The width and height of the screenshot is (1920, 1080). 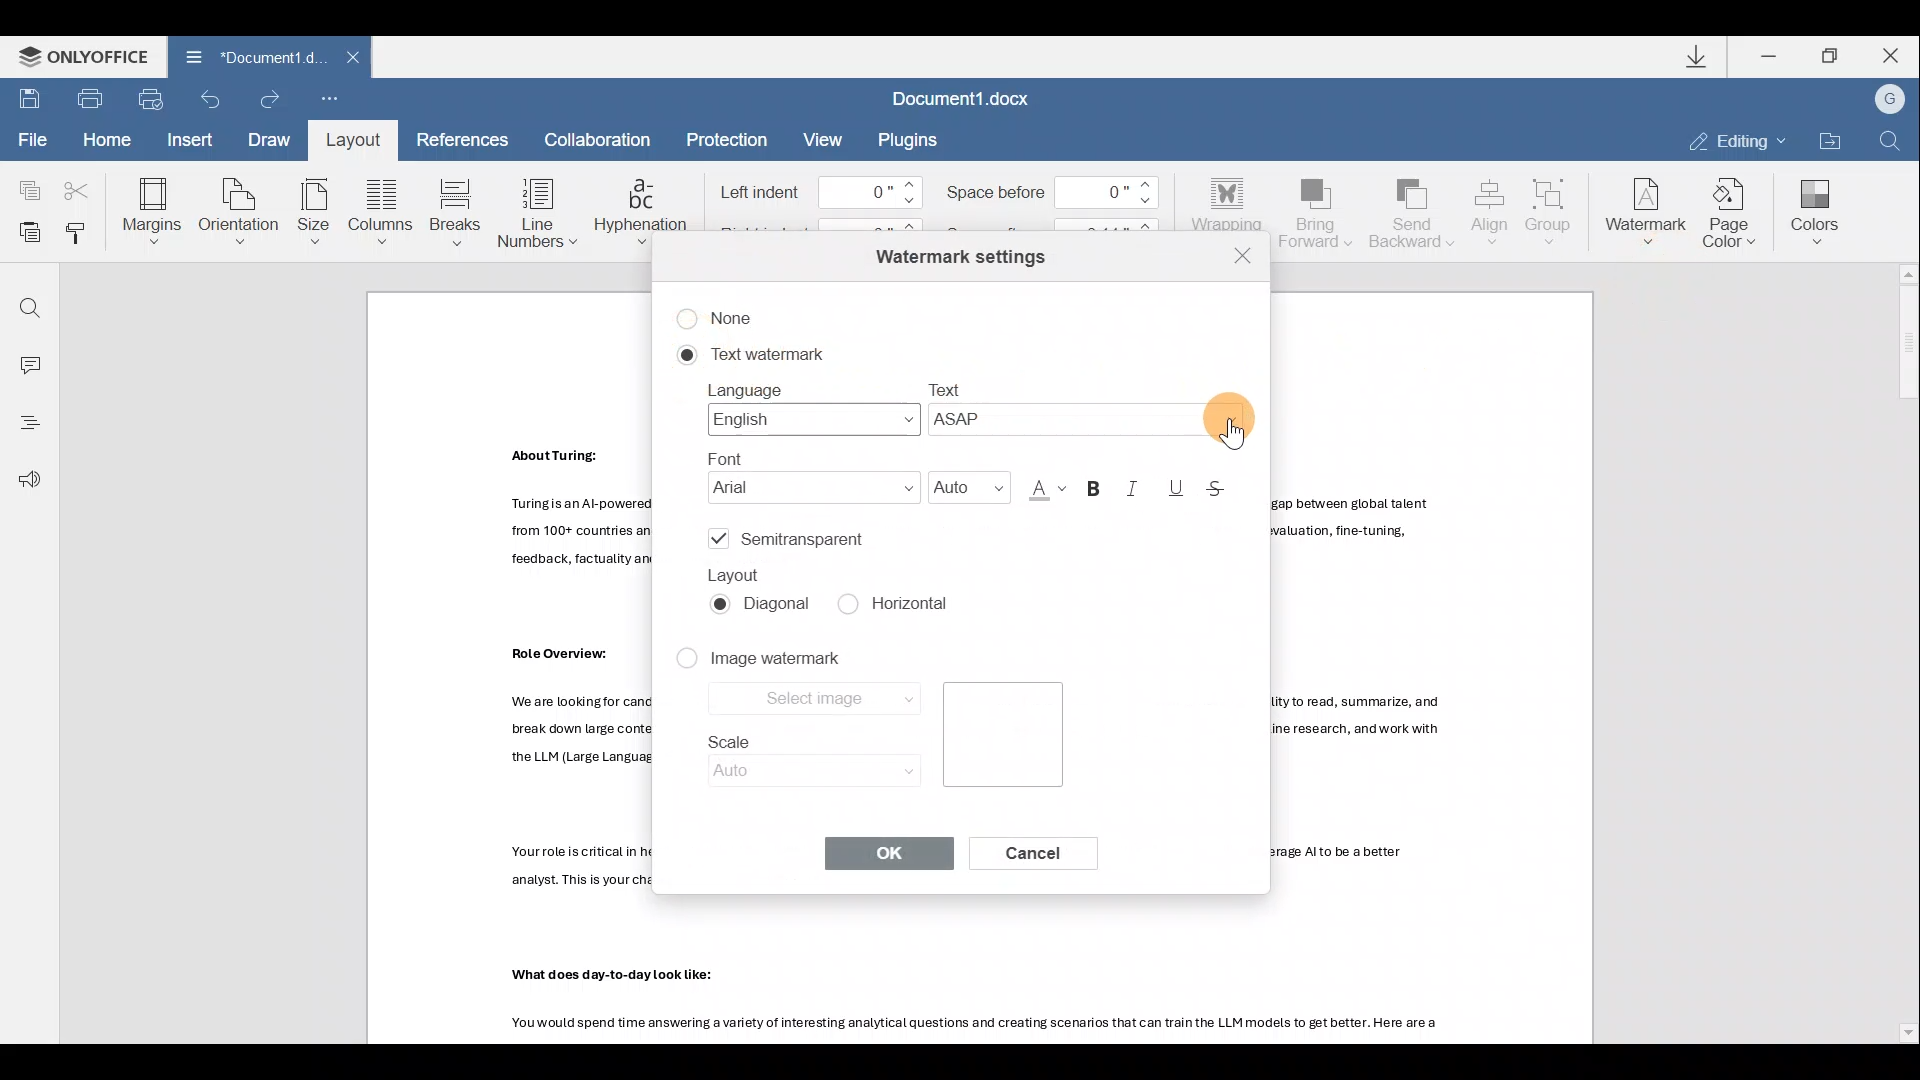 I want to click on Colors, so click(x=1813, y=213).